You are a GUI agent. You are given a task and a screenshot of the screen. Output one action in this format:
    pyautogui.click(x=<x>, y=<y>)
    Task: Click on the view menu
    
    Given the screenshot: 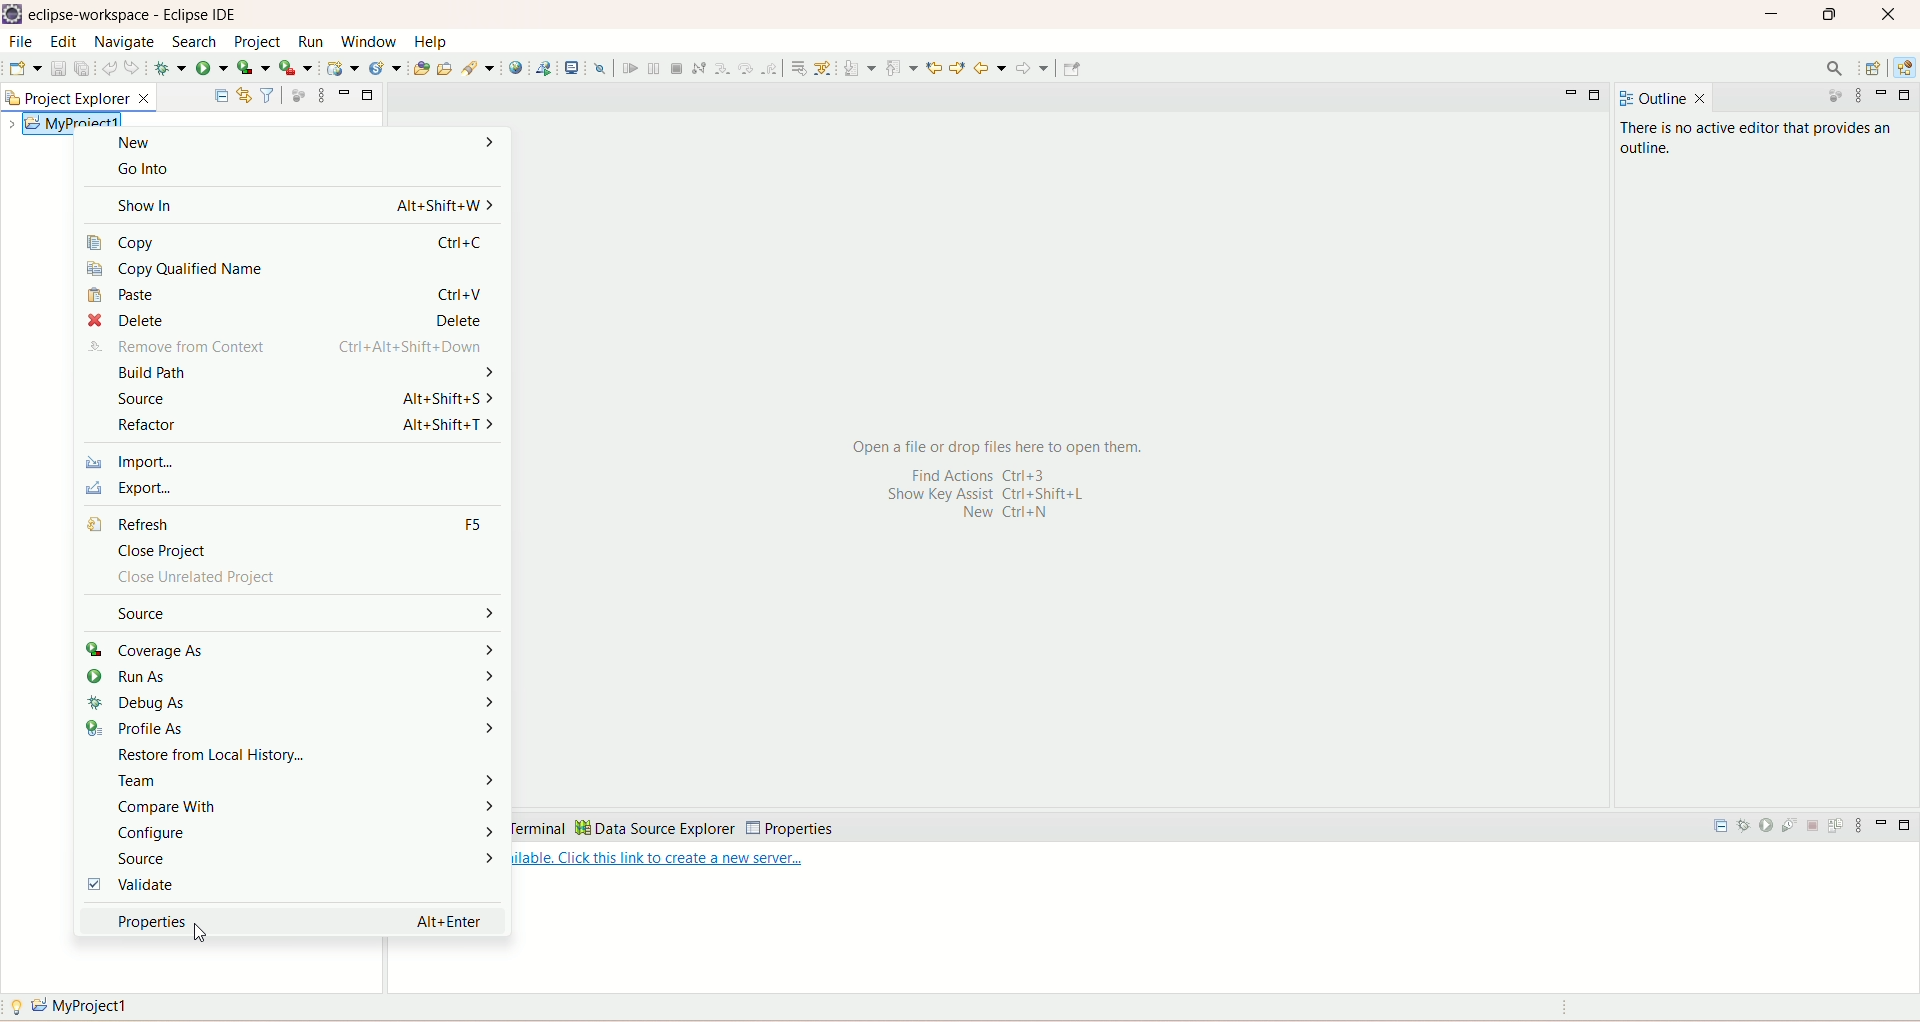 What is the action you would take?
    pyautogui.click(x=1863, y=826)
    